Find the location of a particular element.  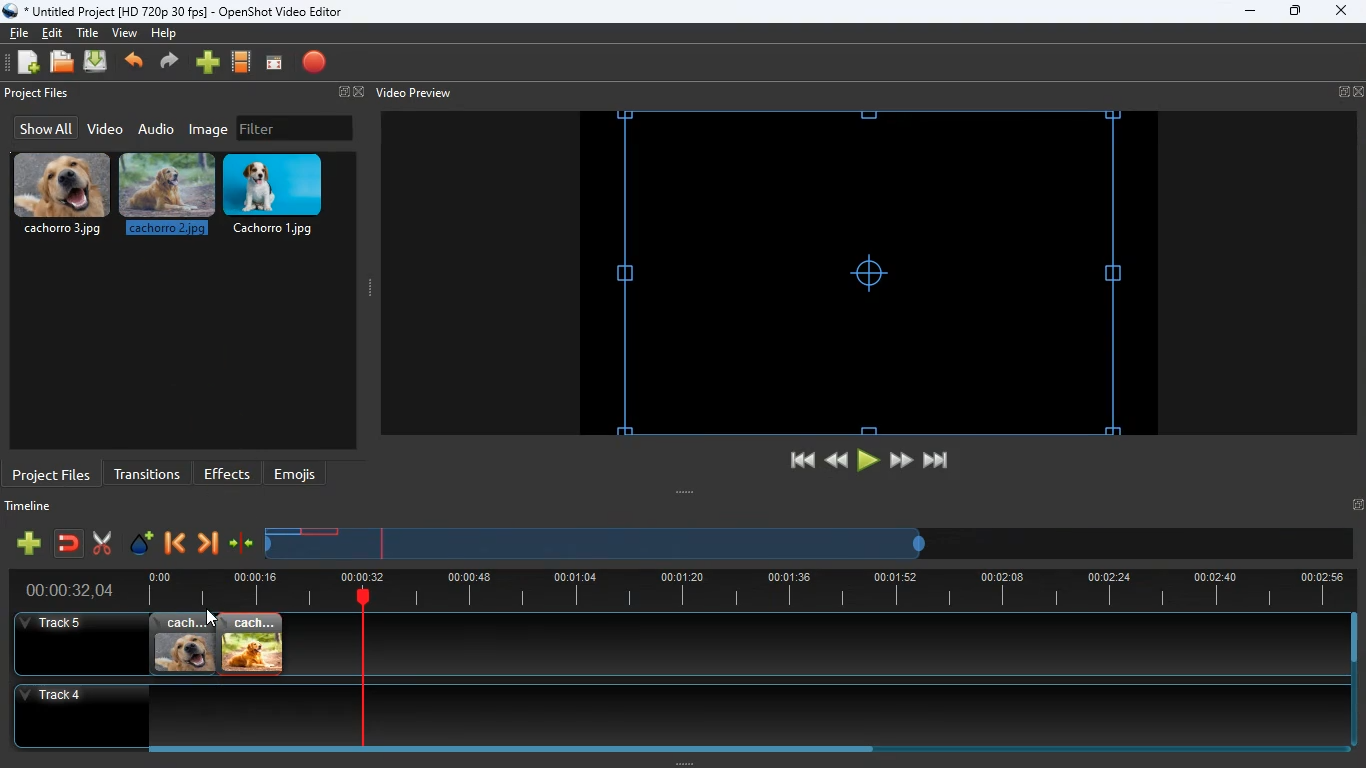

join is located at coordinates (70, 545).